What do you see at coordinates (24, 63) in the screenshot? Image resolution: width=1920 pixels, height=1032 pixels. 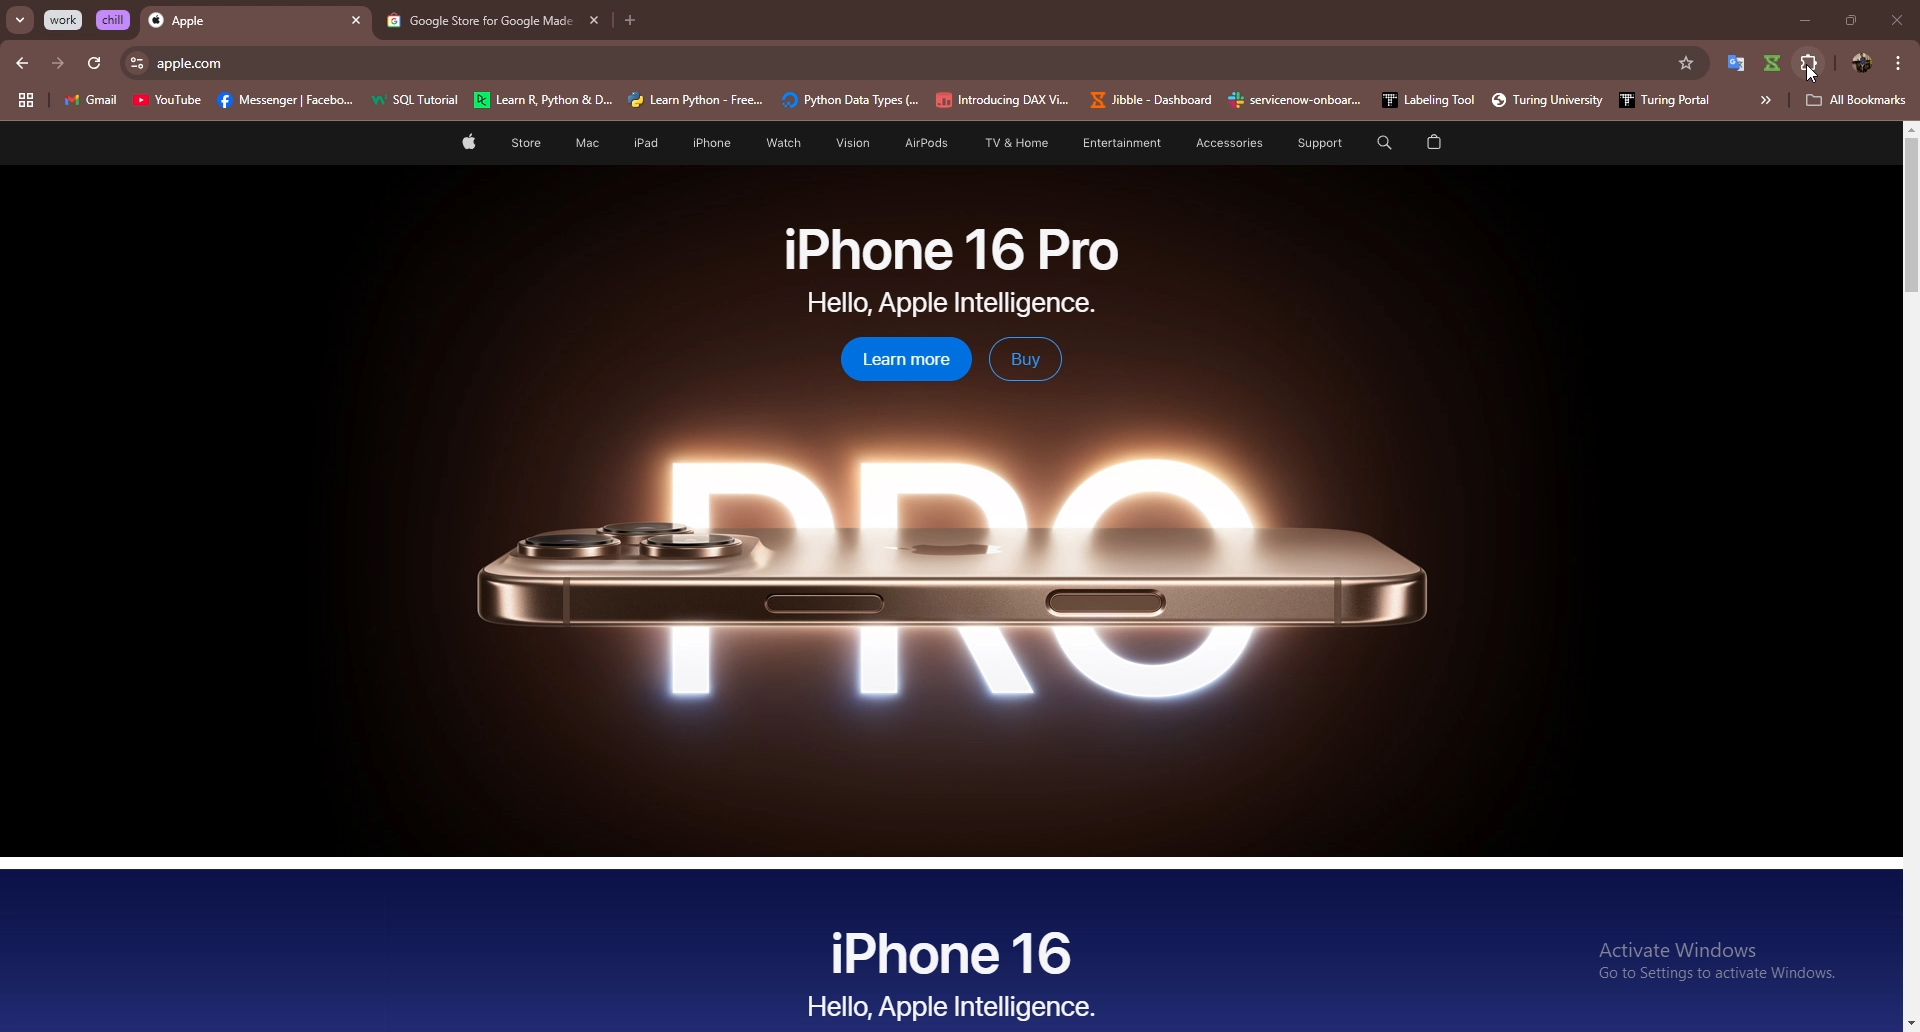 I see `back` at bounding box center [24, 63].